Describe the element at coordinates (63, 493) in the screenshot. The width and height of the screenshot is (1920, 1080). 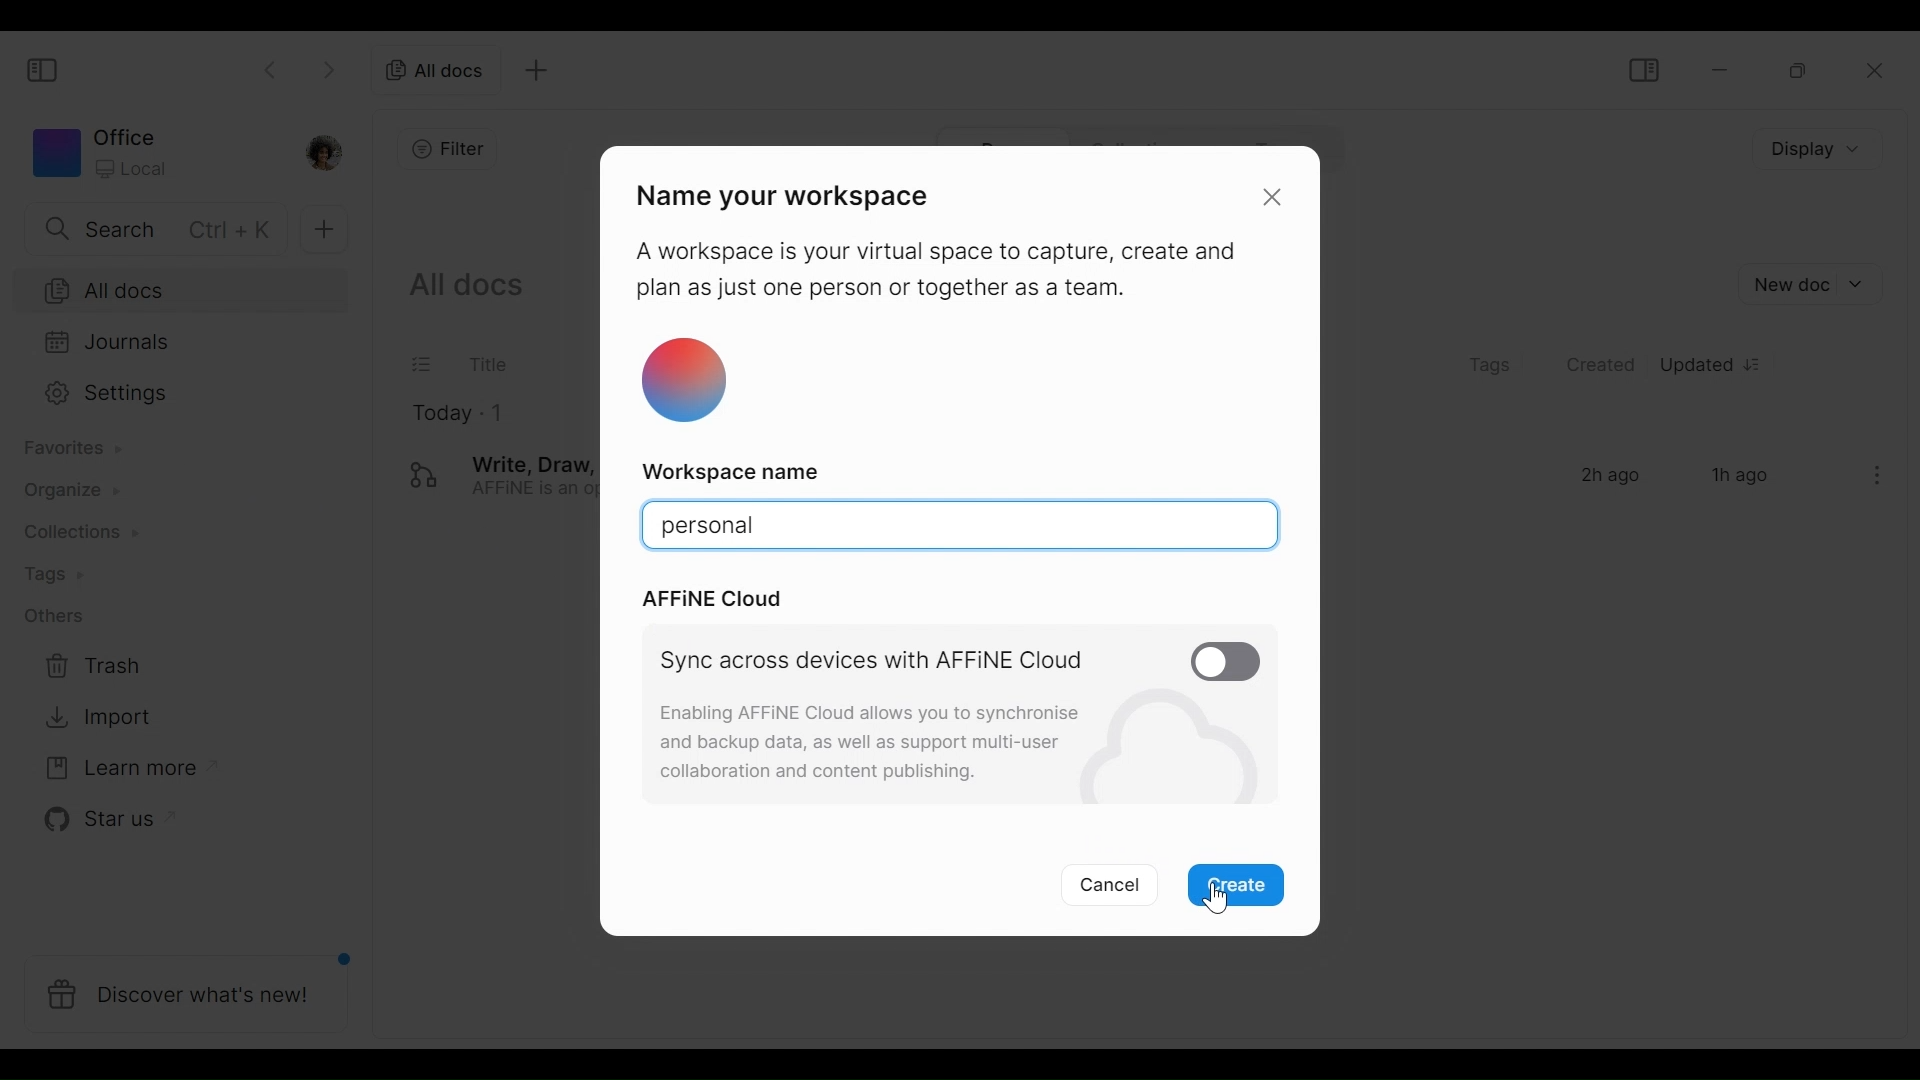
I see `Organize` at that location.